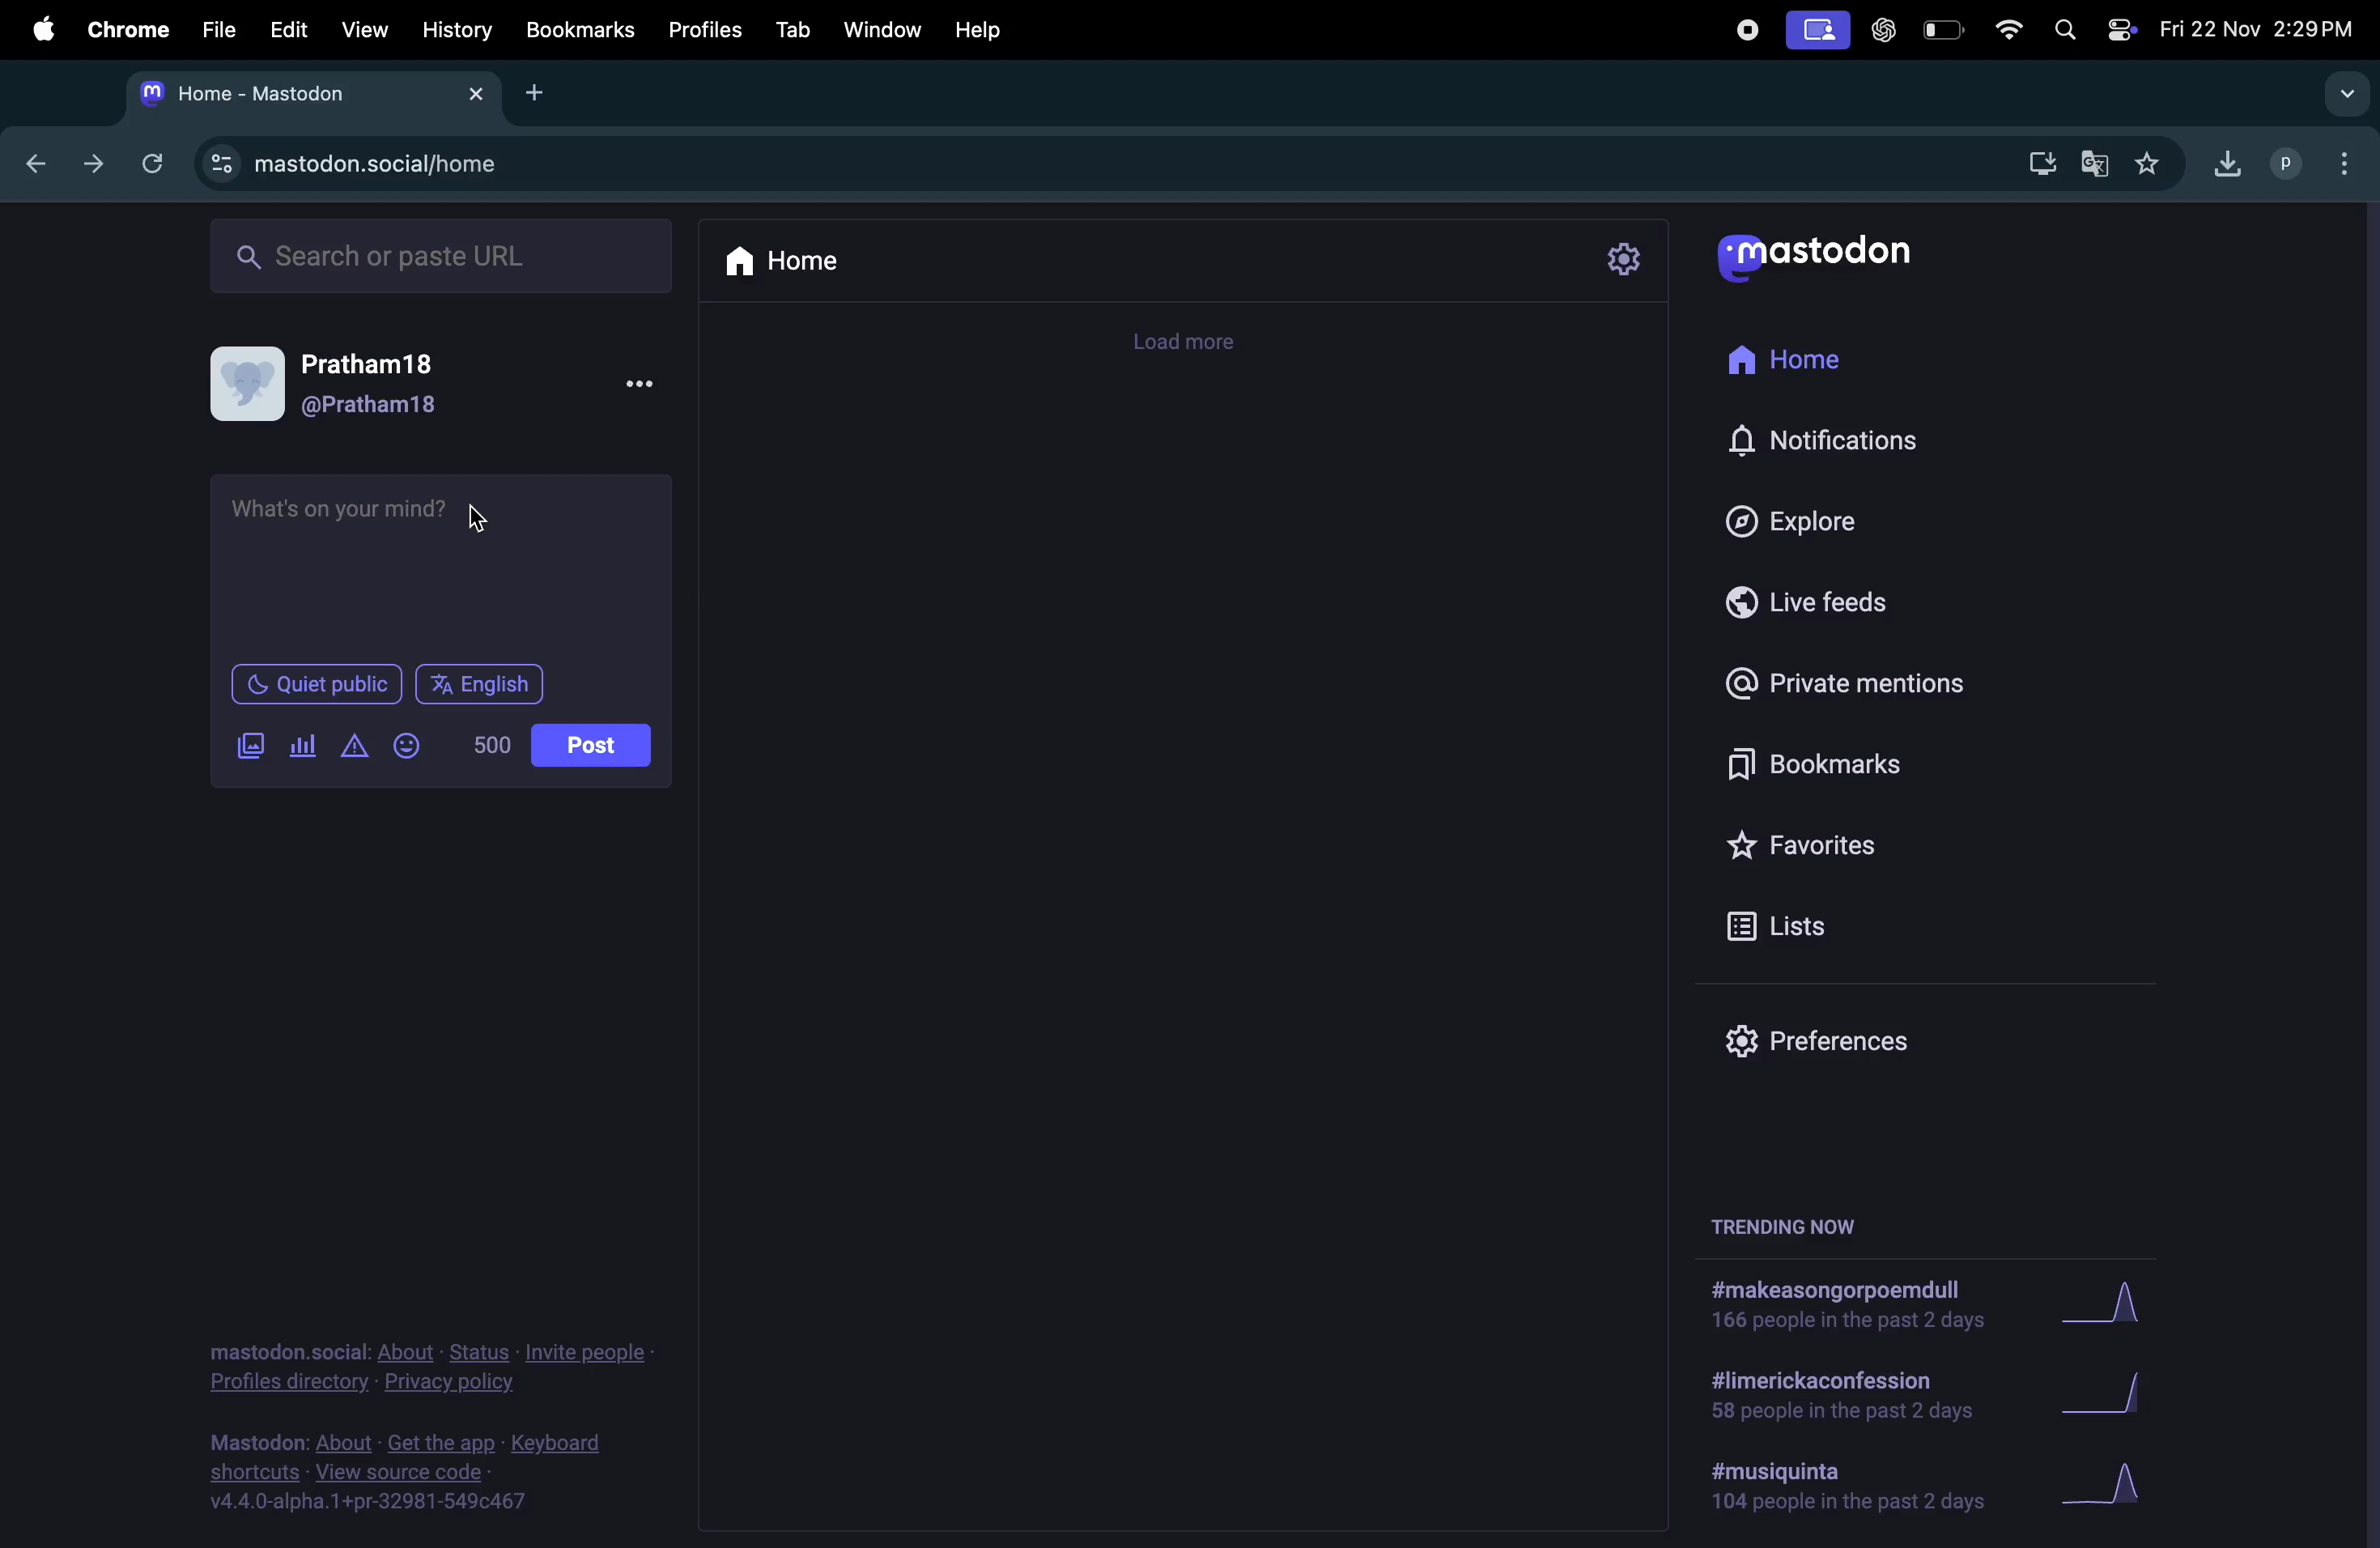 The image size is (2380, 1548). I want to click on download, so click(2038, 164).